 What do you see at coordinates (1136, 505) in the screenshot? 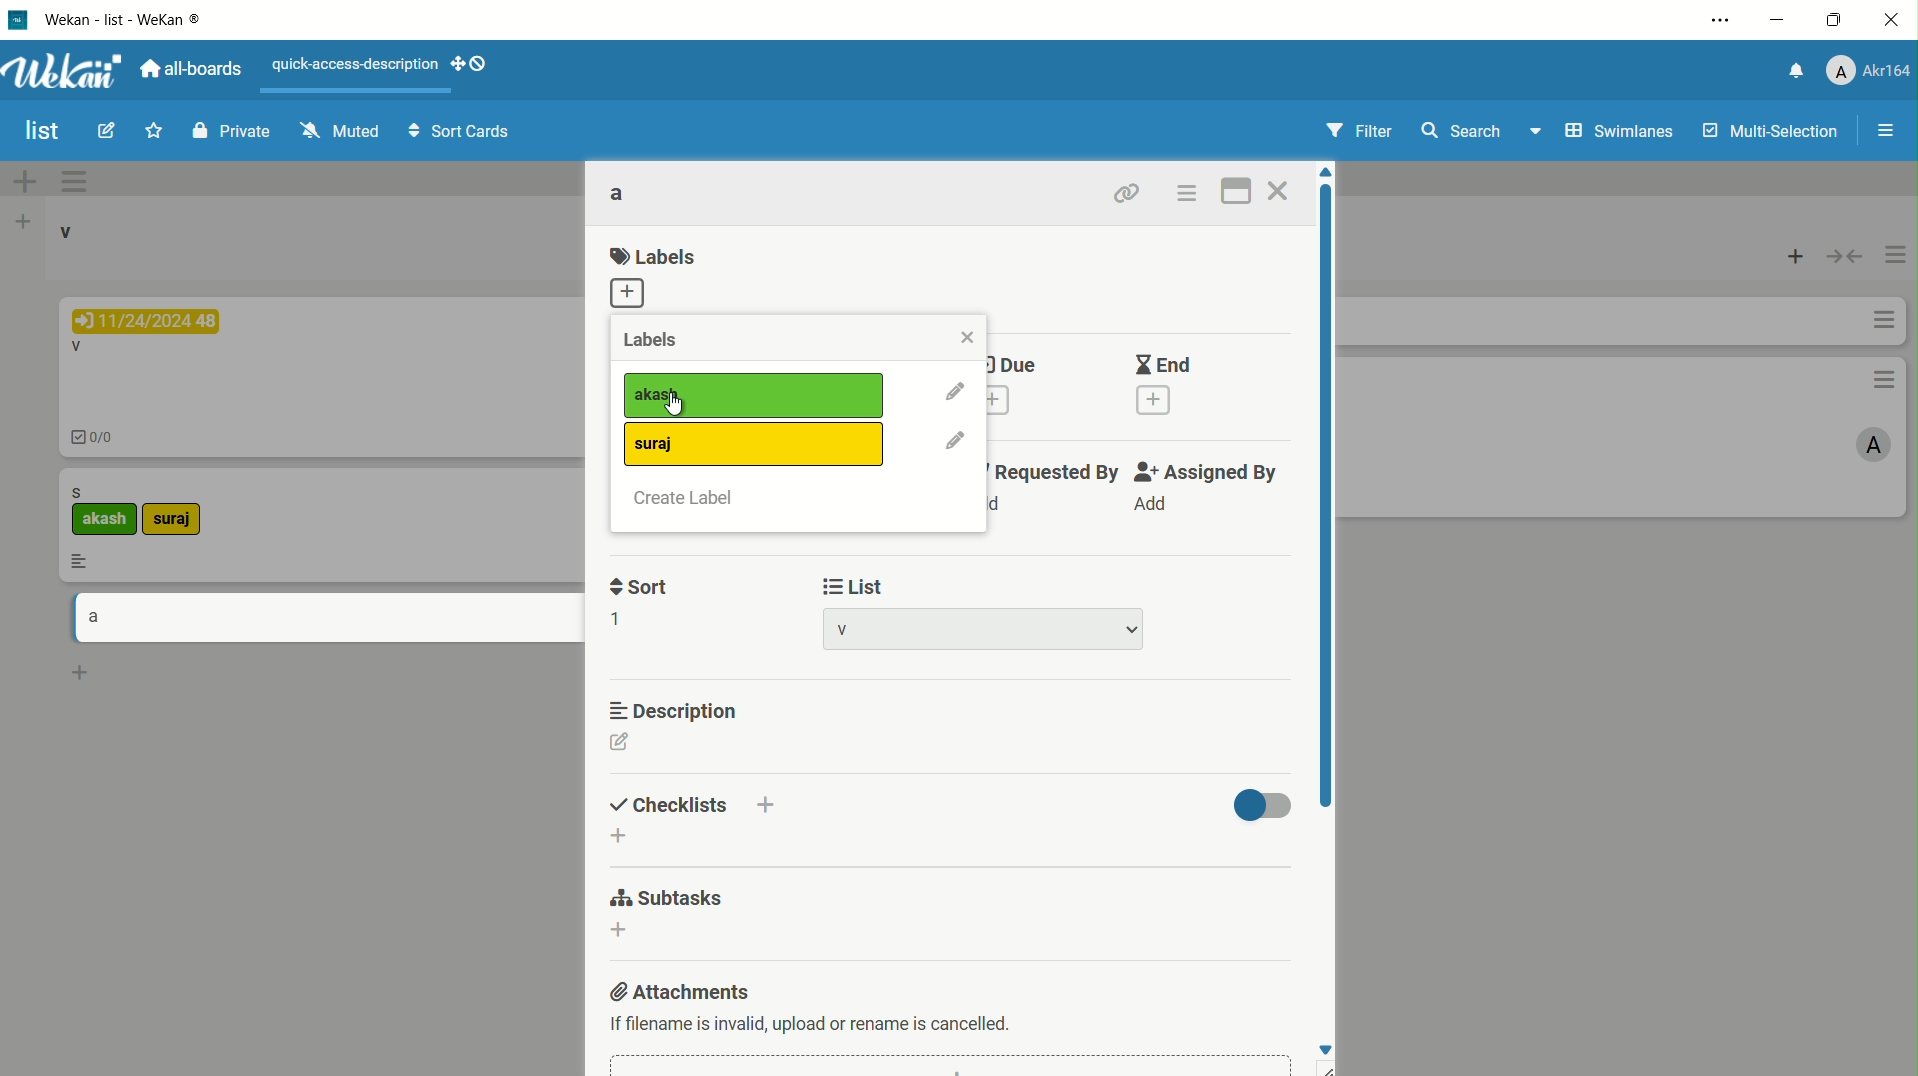
I see `Add` at bounding box center [1136, 505].